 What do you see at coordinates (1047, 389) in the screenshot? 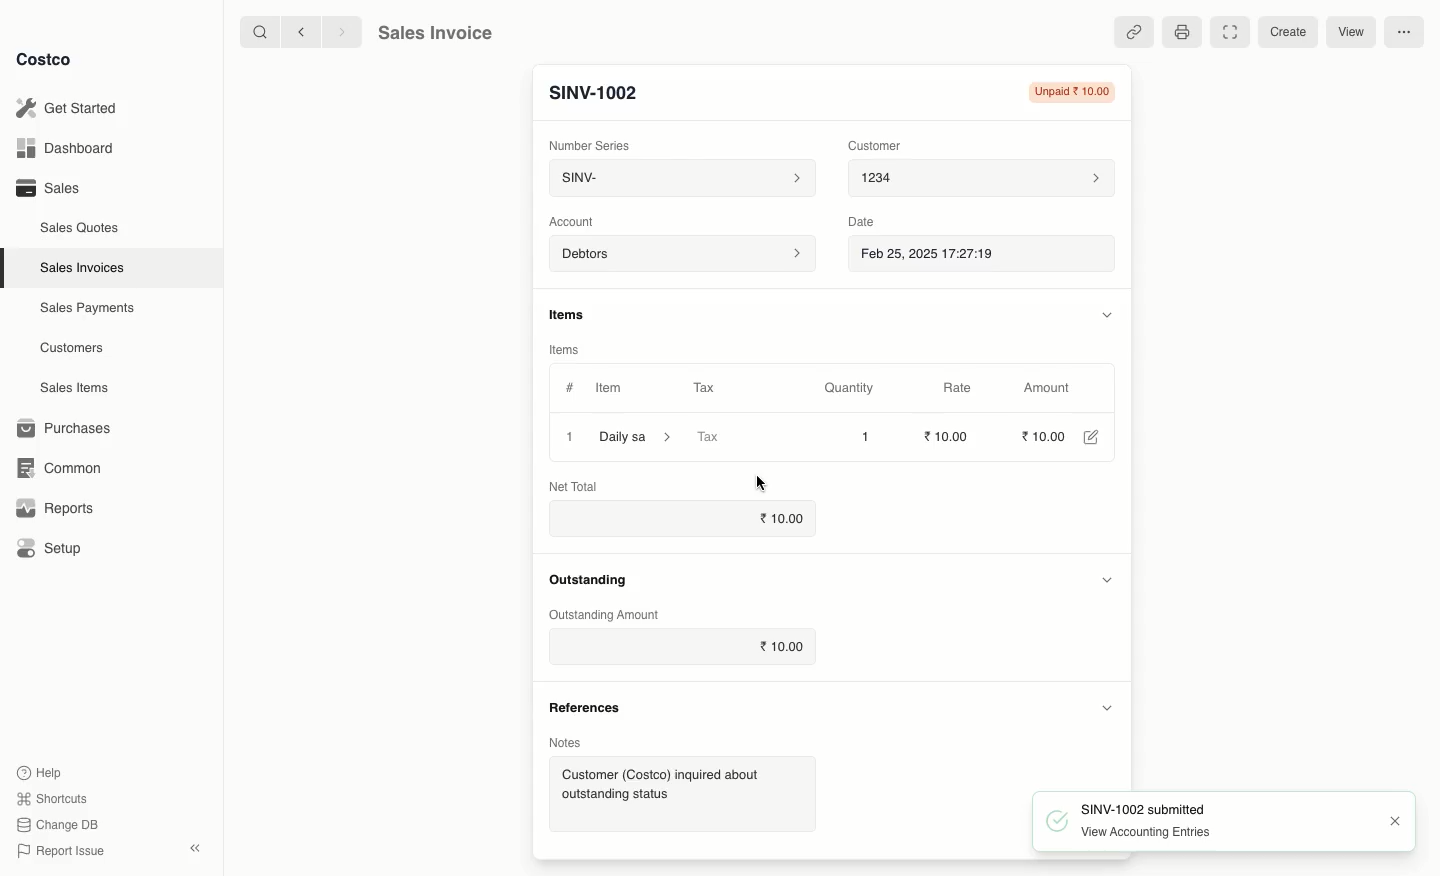
I see `‘Amount` at bounding box center [1047, 389].